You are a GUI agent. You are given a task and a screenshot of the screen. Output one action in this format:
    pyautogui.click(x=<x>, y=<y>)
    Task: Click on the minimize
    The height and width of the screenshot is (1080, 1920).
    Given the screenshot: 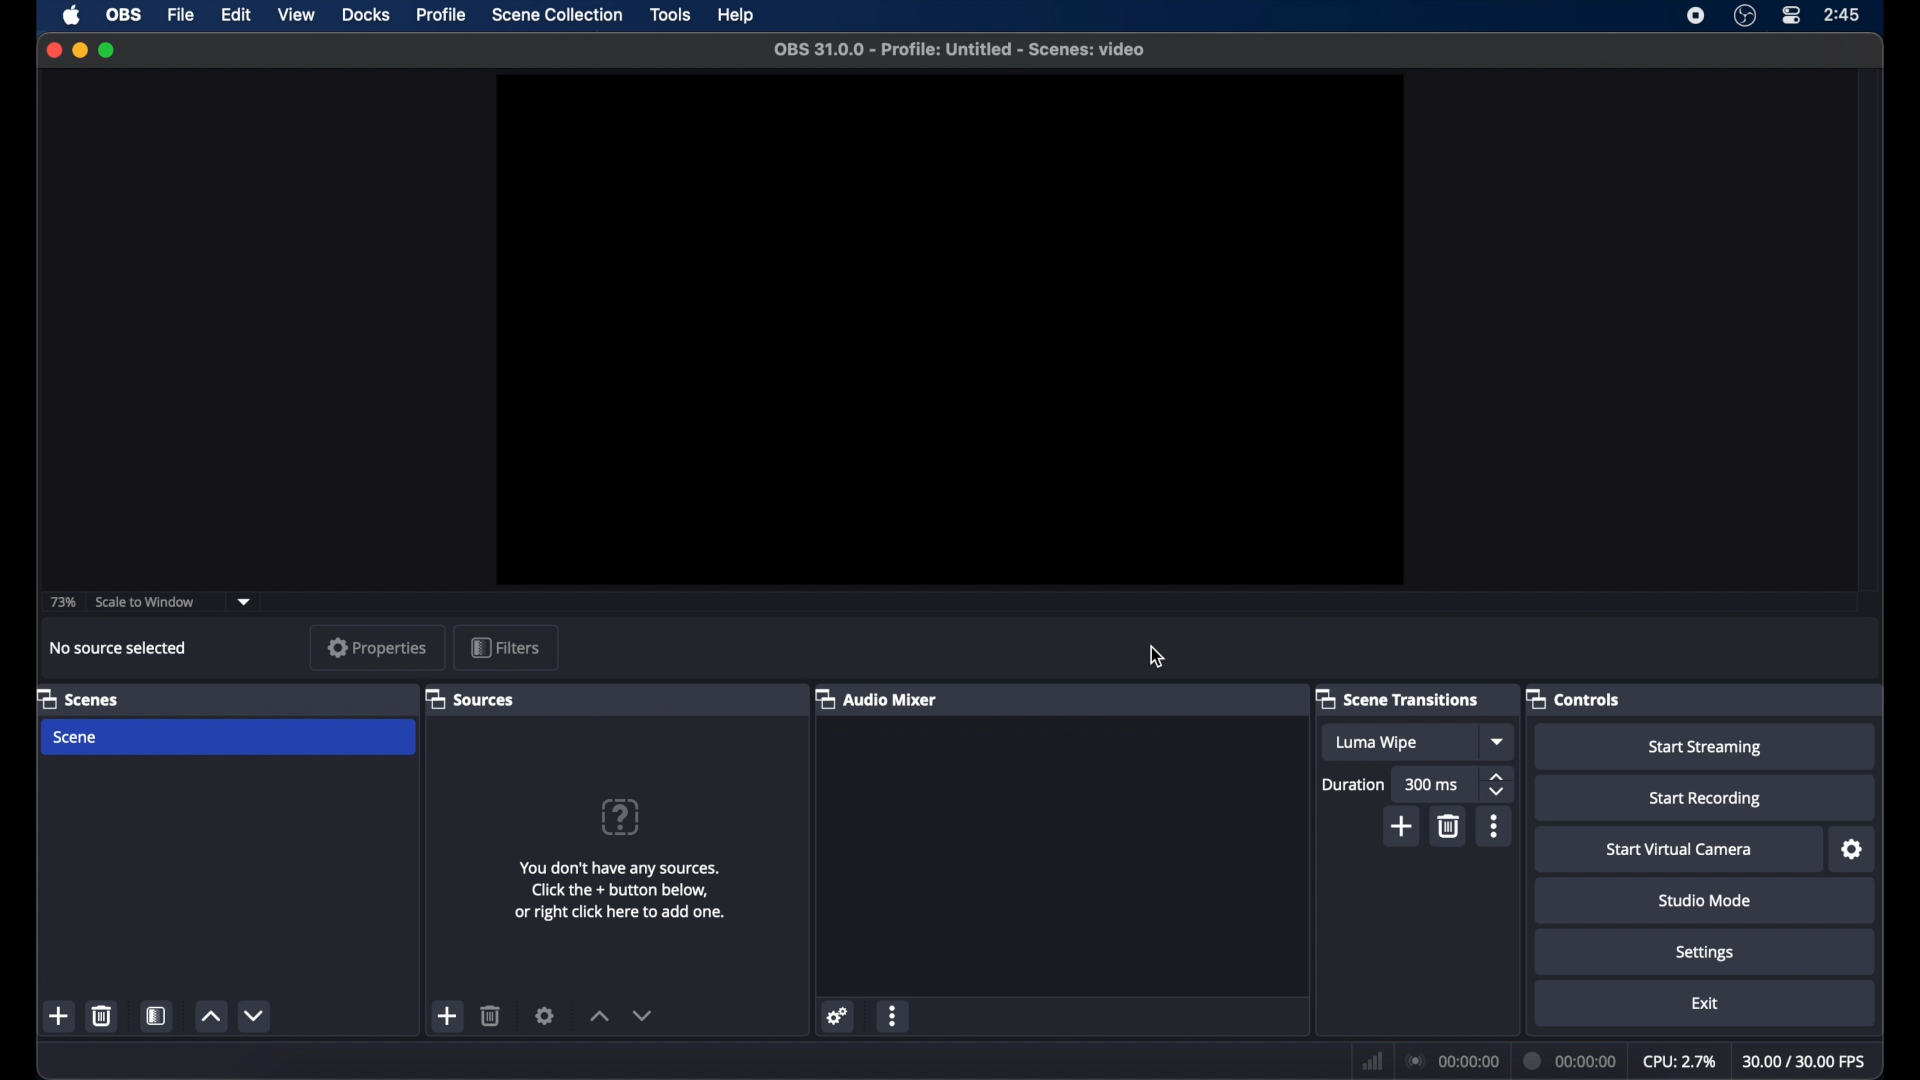 What is the action you would take?
    pyautogui.click(x=80, y=51)
    